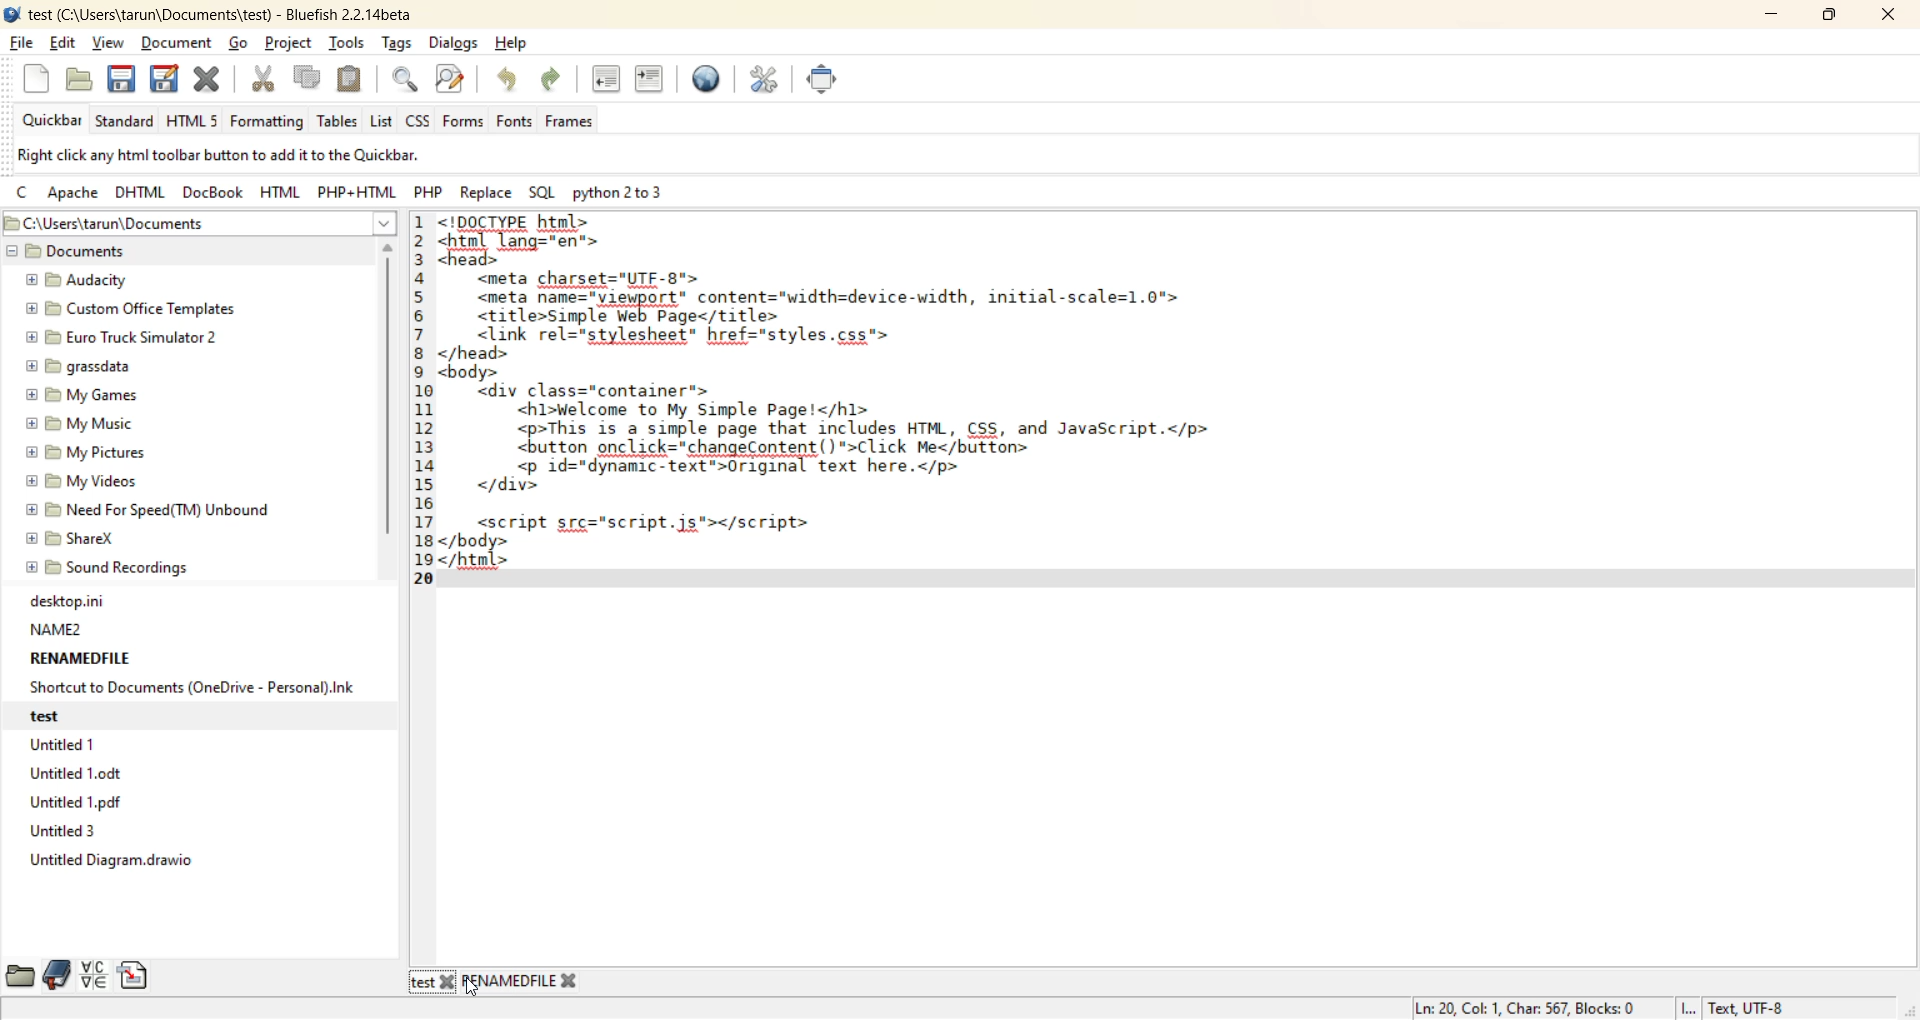 The height and width of the screenshot is (1020, 1920). Describe the element at coordinates (396, 43) in the screenshot. I see `tags` at that location.